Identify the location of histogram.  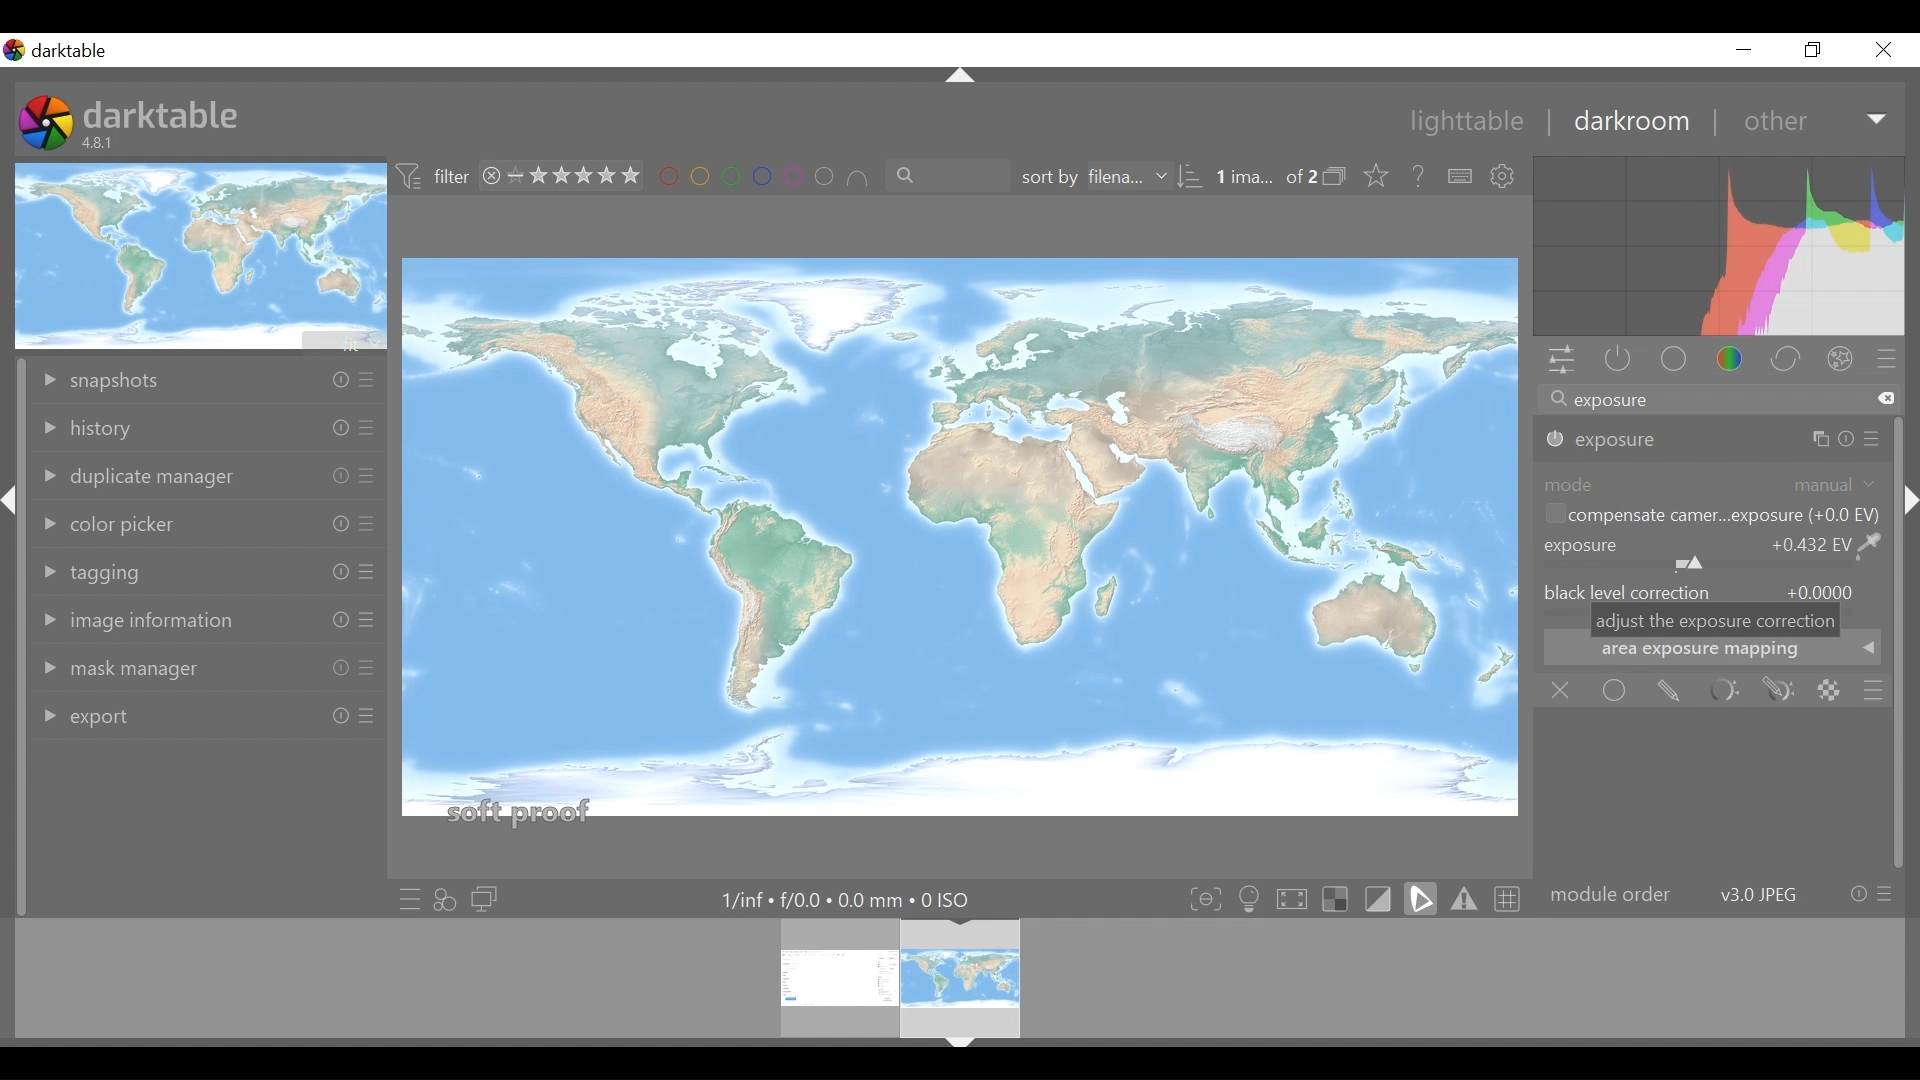
(1719, 249).